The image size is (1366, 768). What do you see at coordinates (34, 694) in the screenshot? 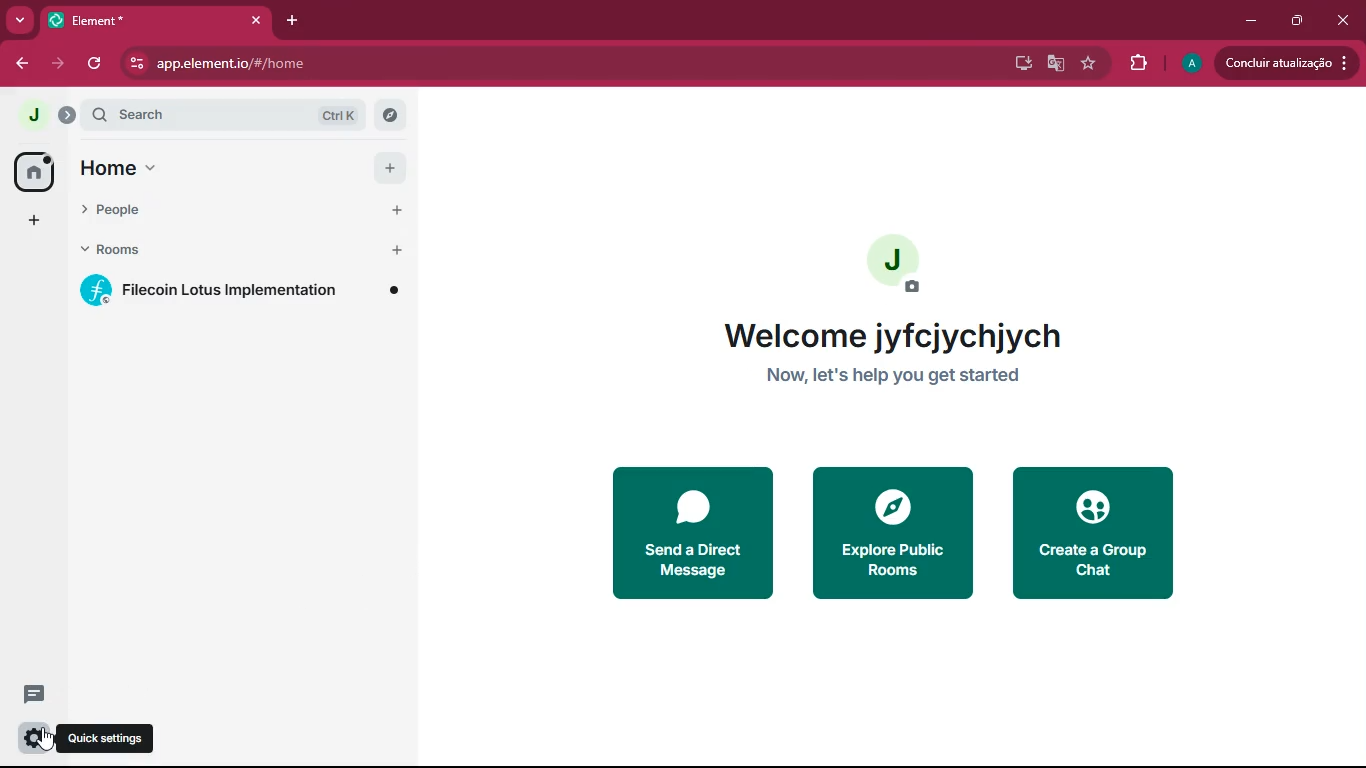
I see `comments` at bounding box center [34, 694].